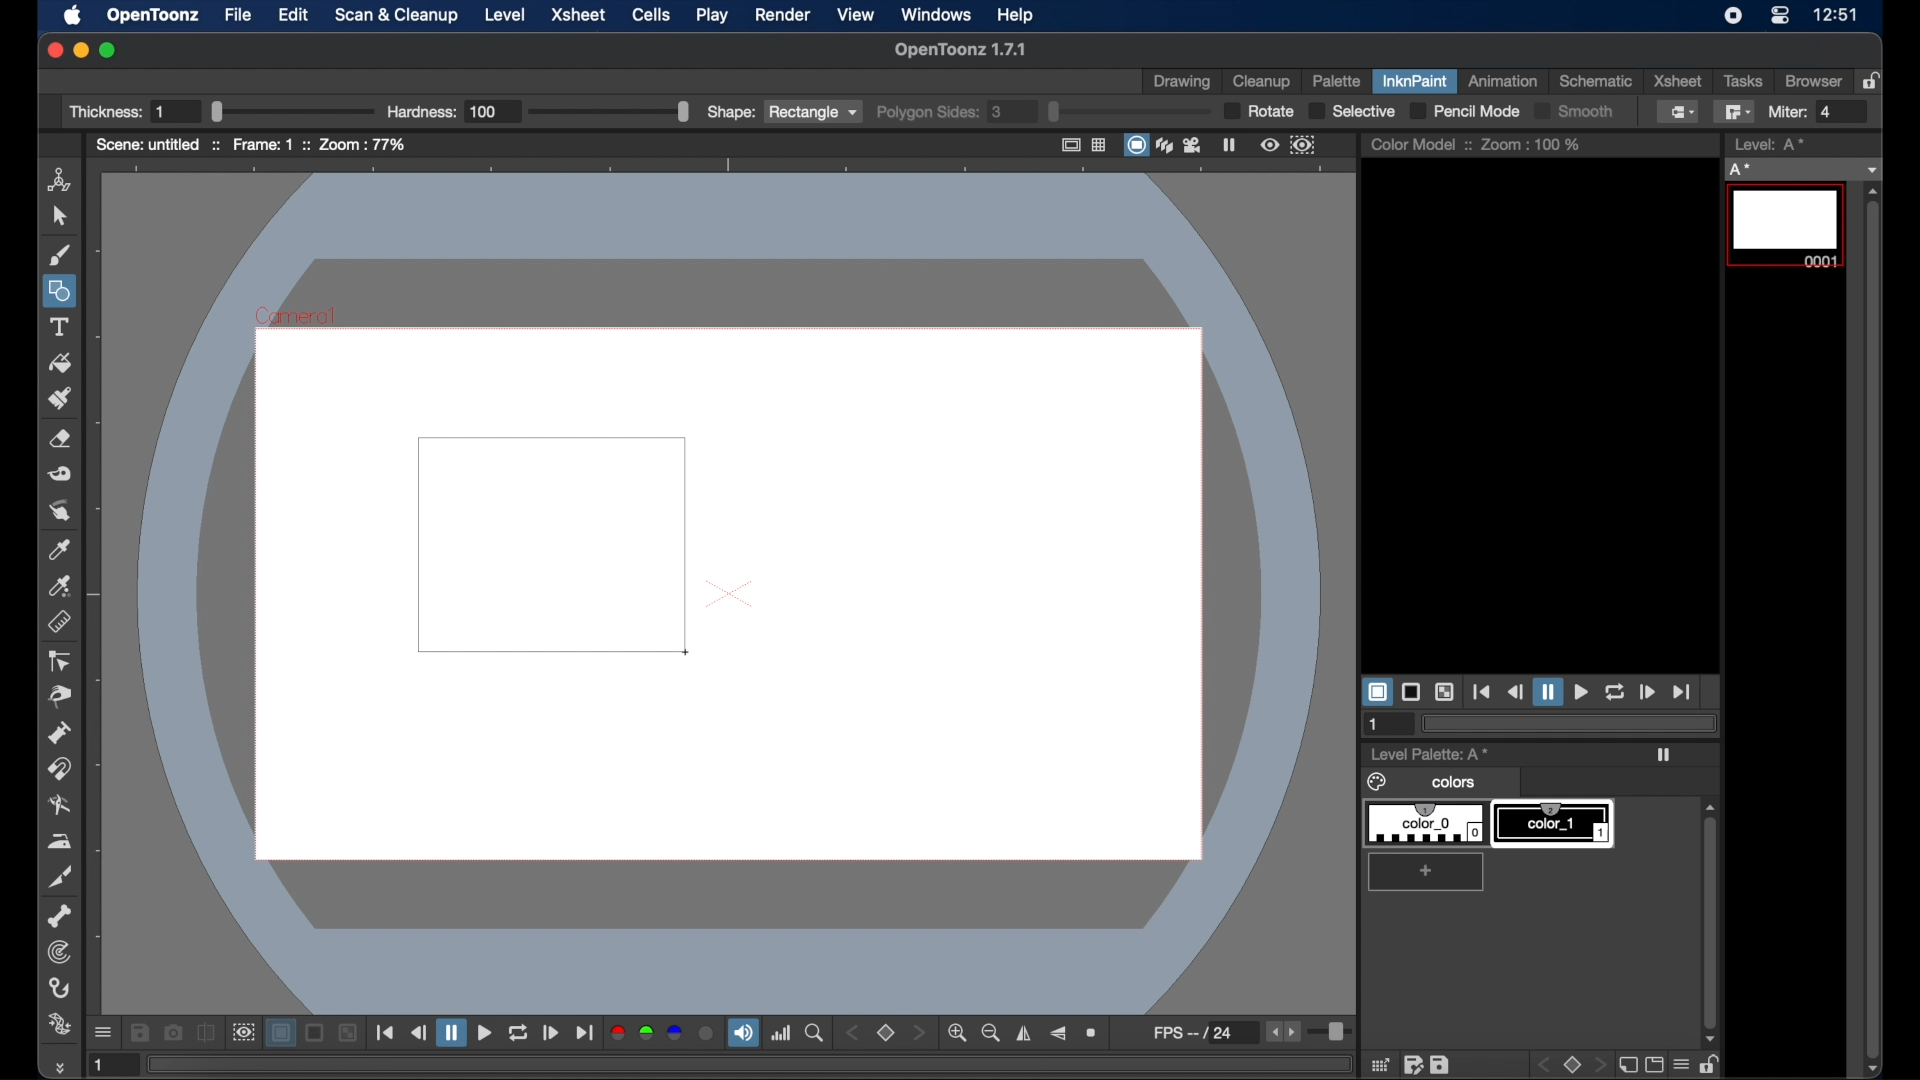  Describe the element at coordinates (60, 696) in the screenshot. I see `pinch tool` at that location.